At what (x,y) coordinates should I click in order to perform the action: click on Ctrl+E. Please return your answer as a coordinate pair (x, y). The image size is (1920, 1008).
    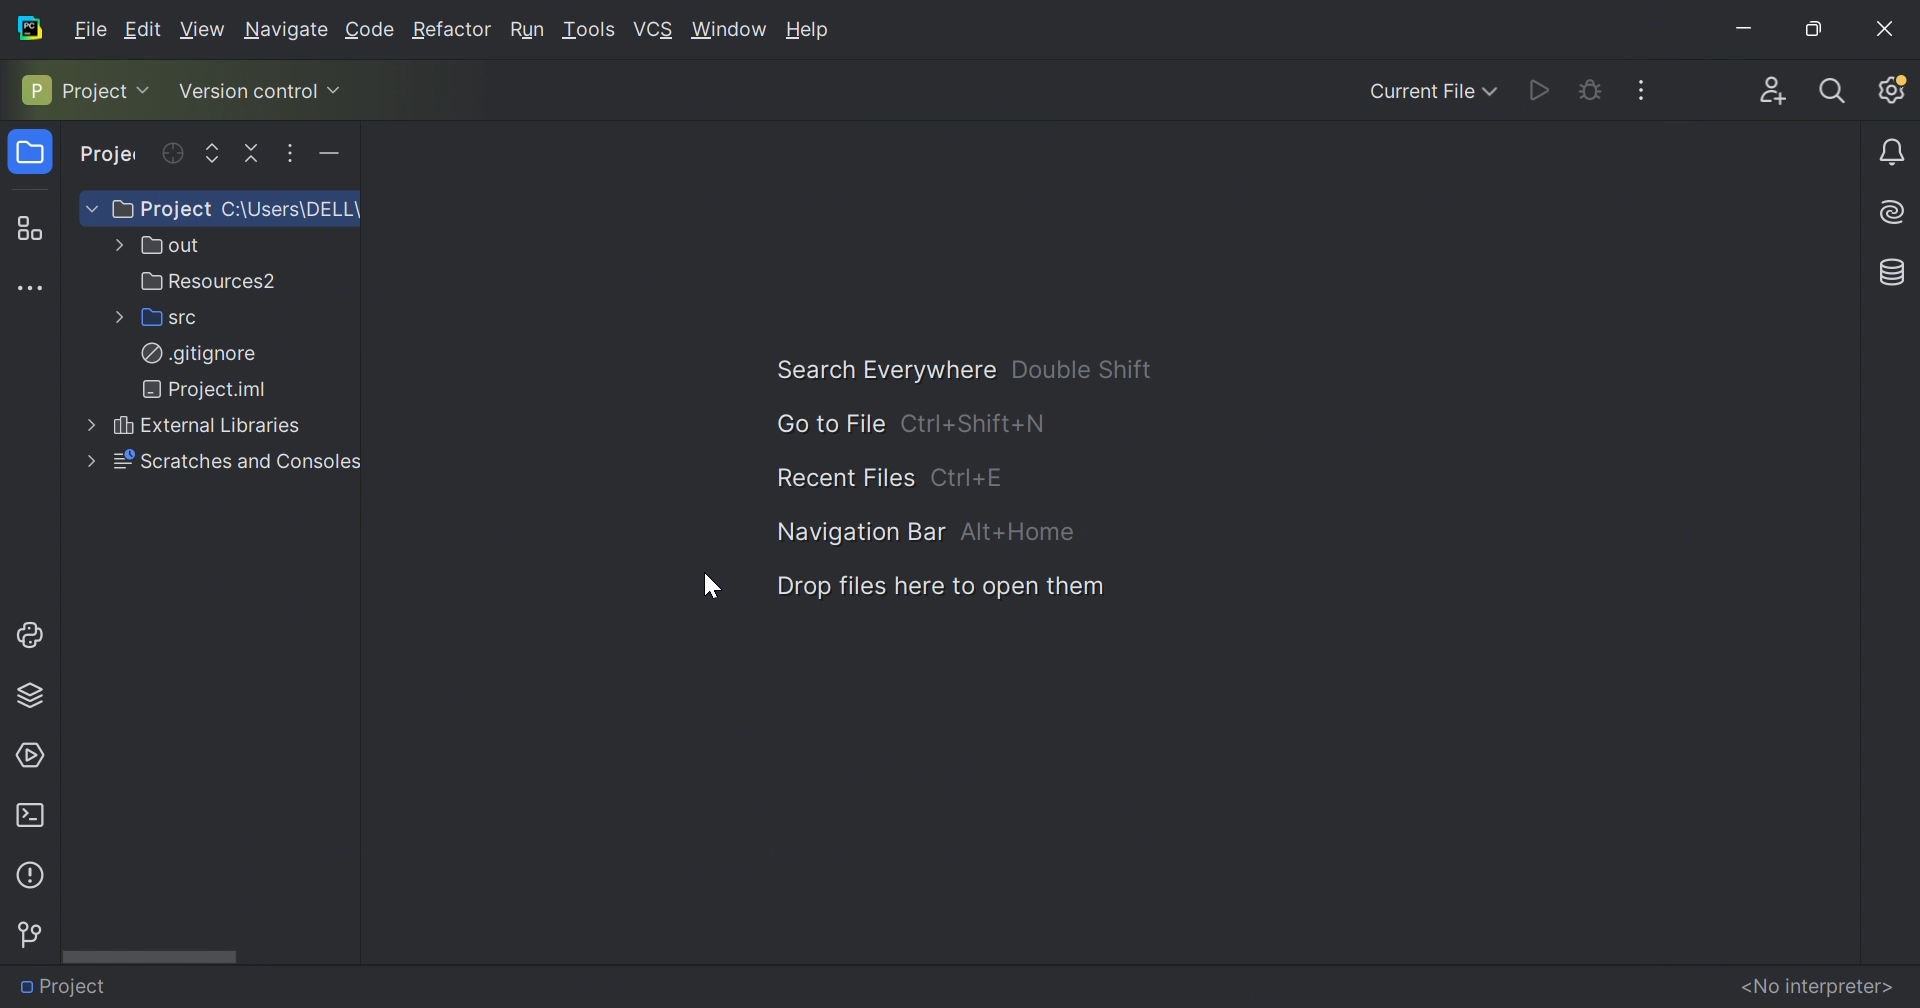
    Looking at the image, I should click on (970, 478).